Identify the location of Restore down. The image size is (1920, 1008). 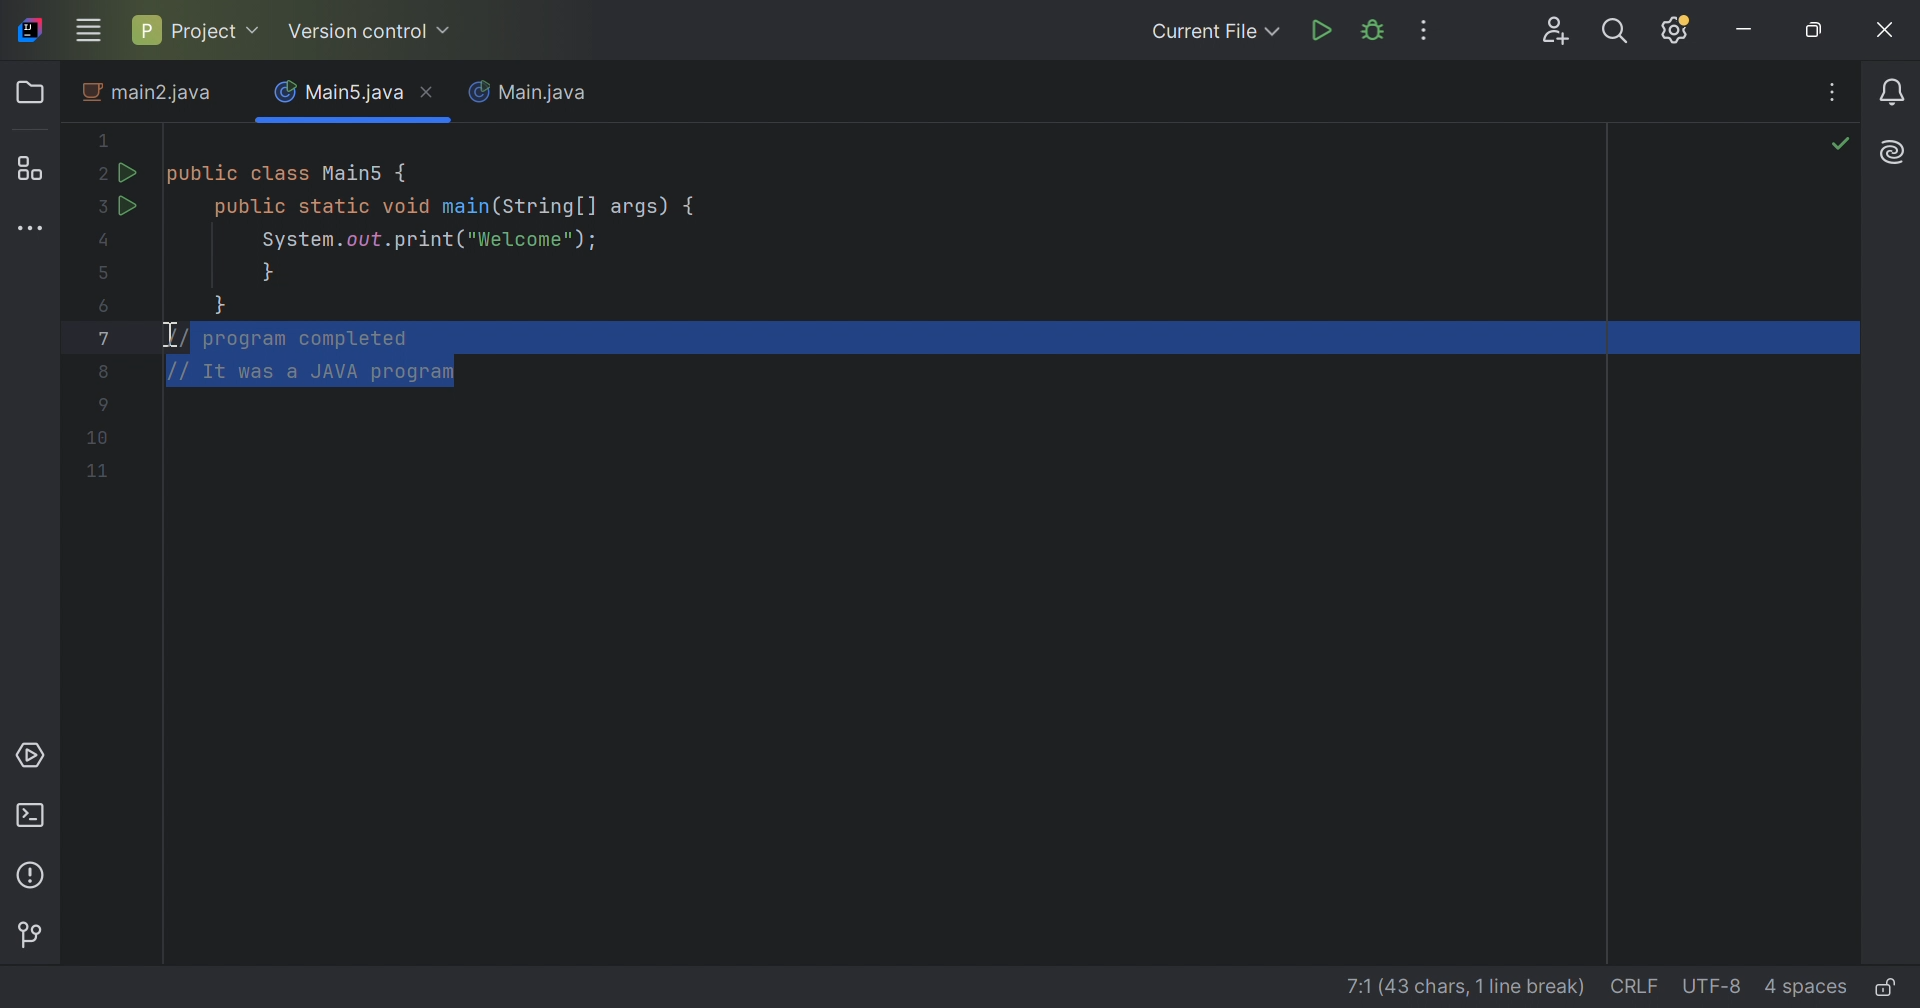
(1819, 32).